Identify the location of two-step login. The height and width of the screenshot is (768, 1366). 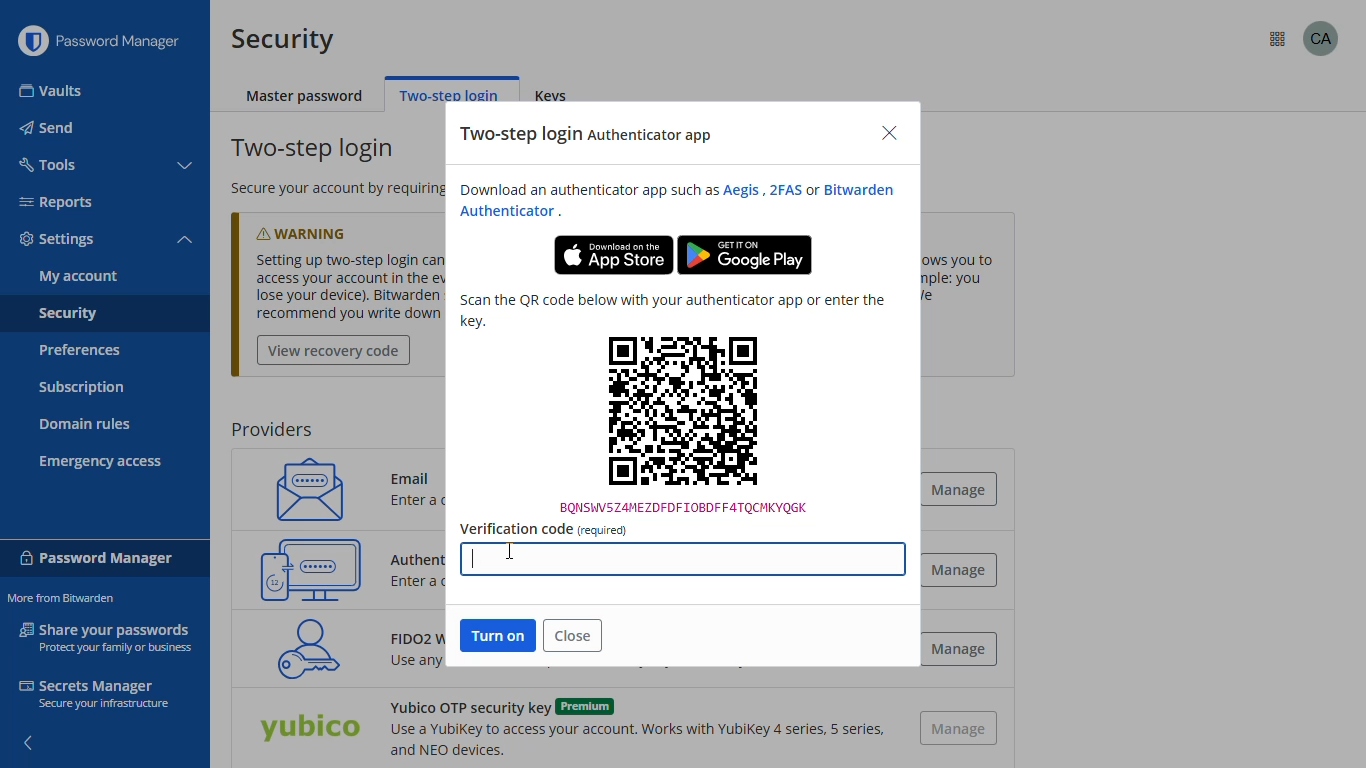
(315, 149).